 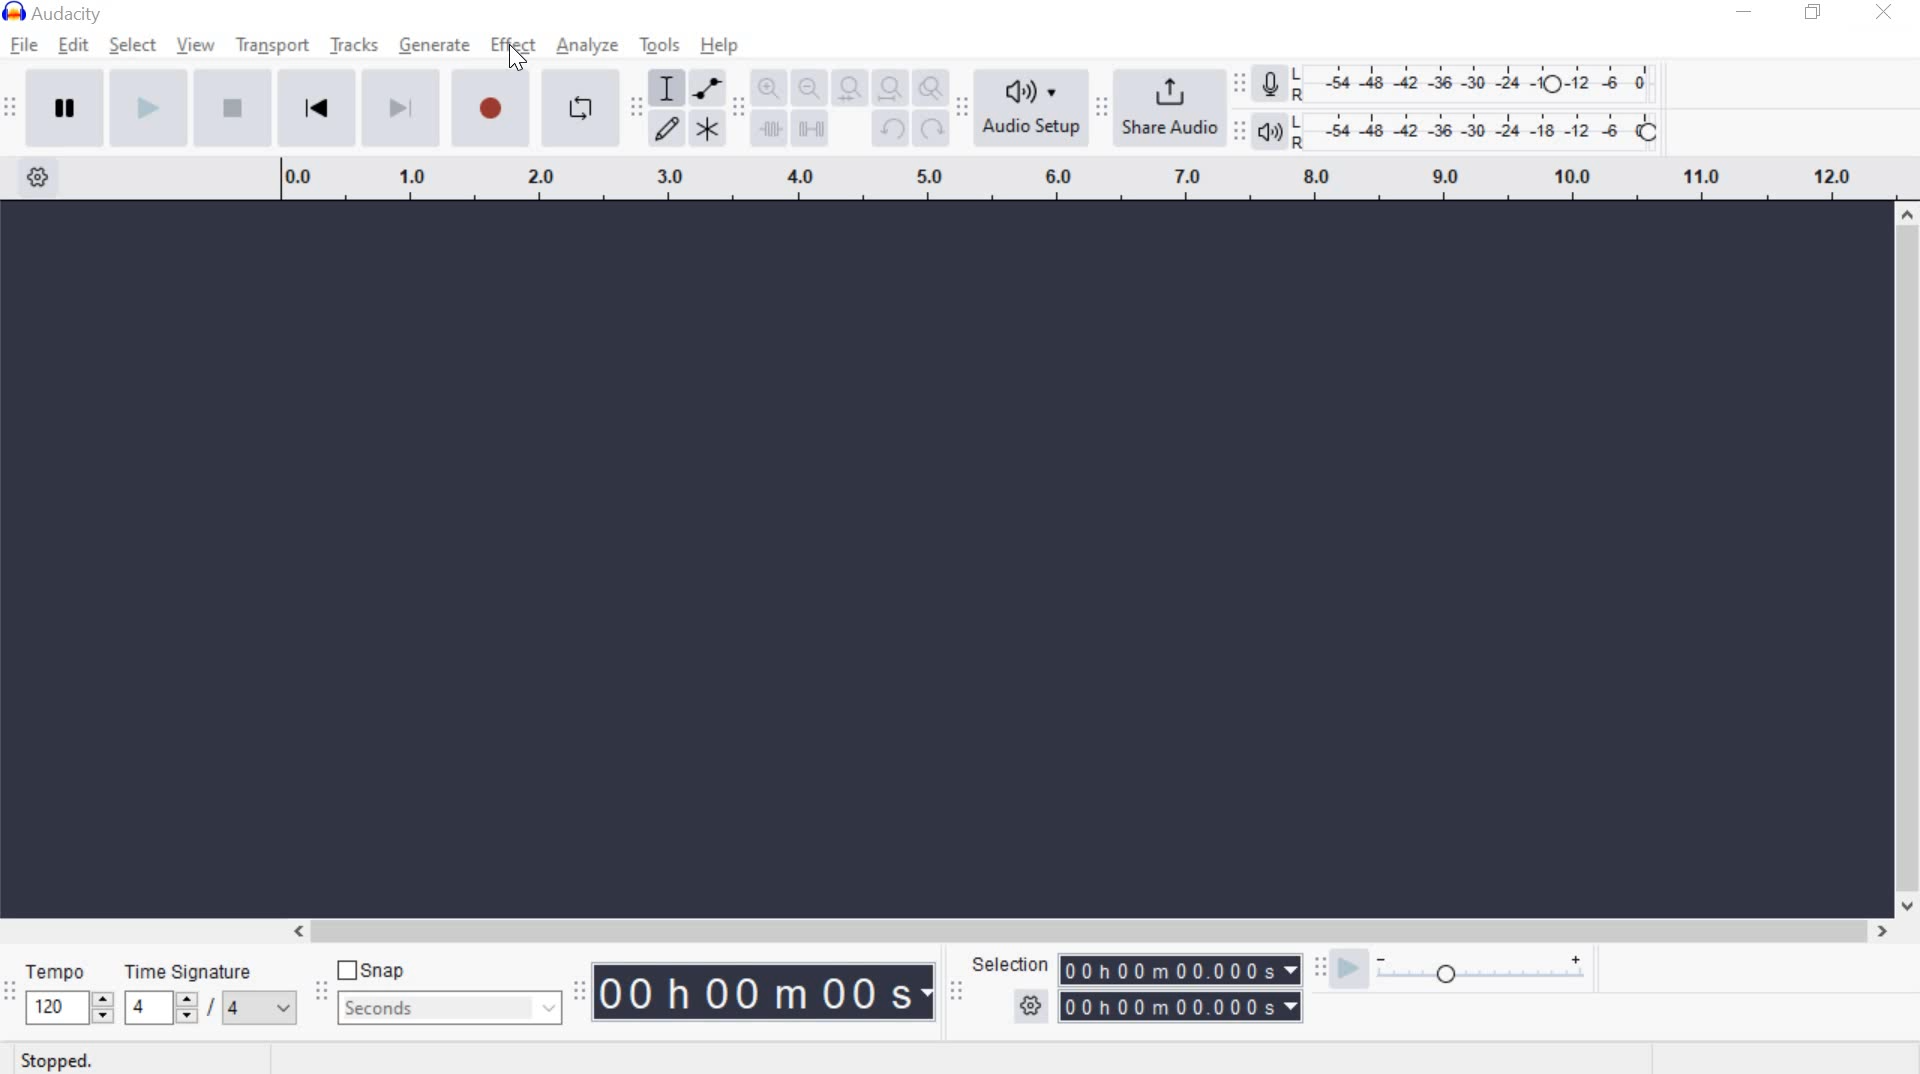 What do you see at coordinates (209, 998) in the screenshot?
I see `Time signature` at bounding box center [209, 998].